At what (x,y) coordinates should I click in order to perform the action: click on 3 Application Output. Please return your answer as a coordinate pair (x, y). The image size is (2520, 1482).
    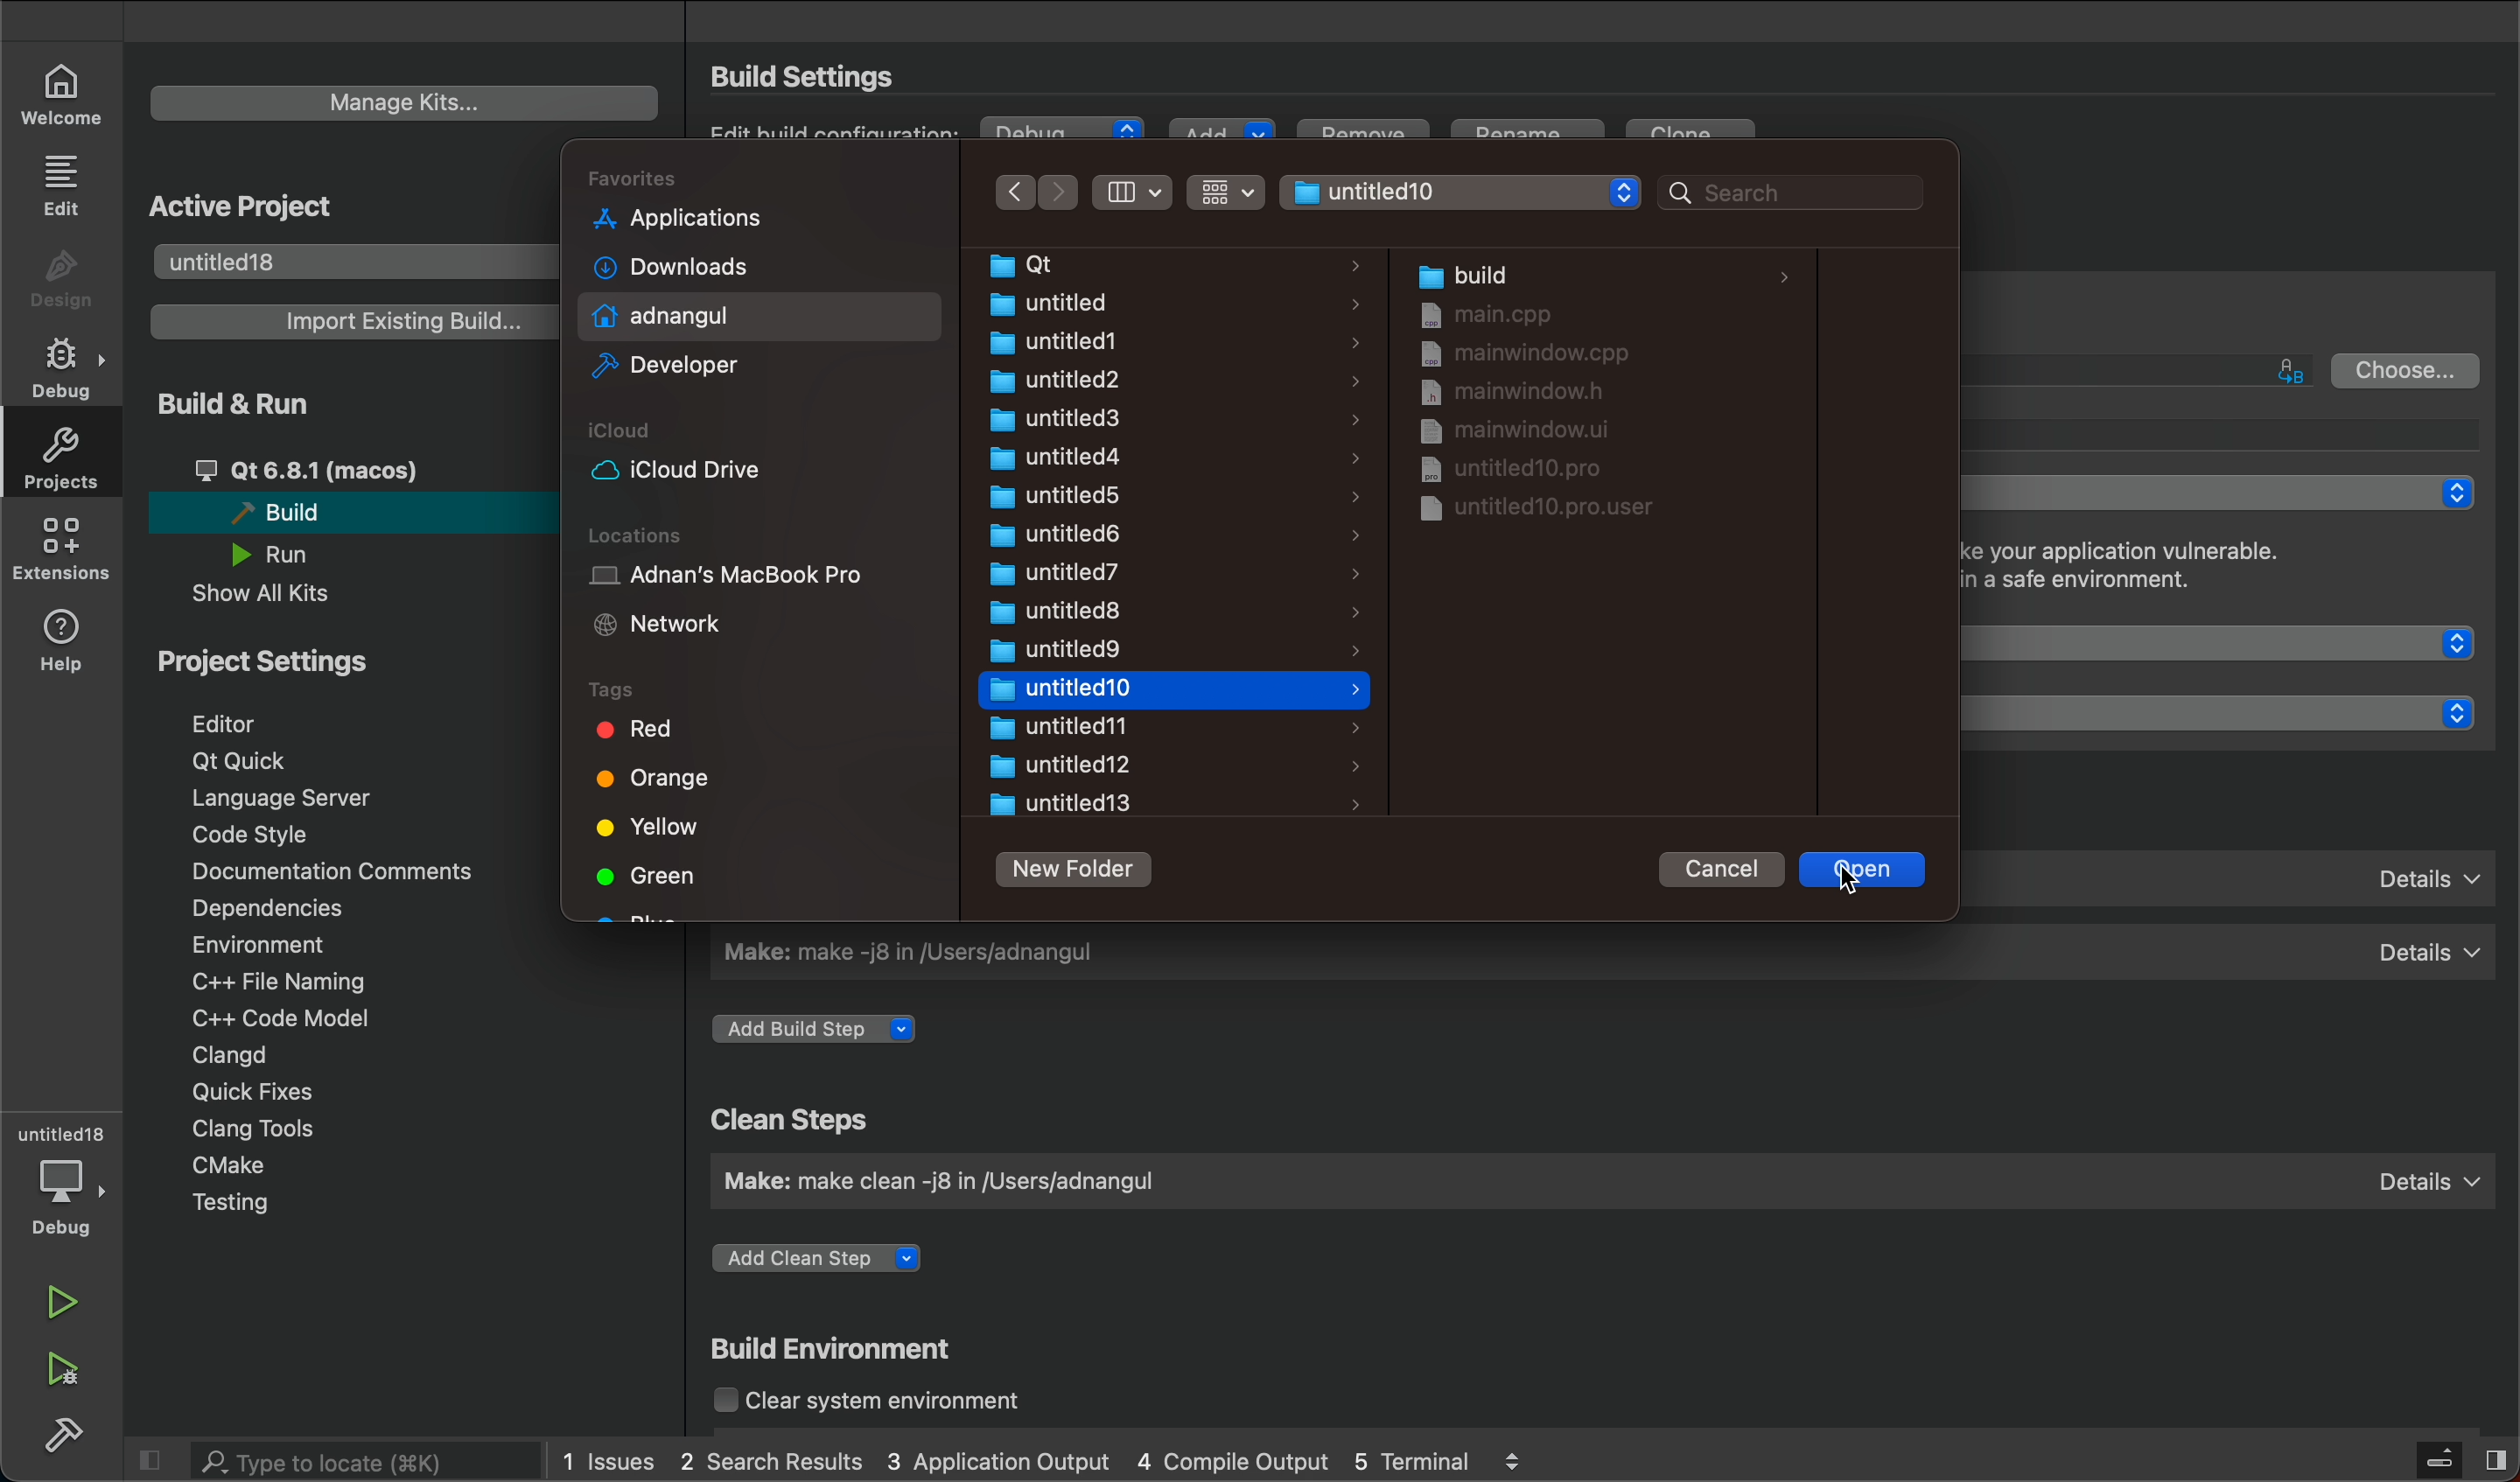
    Looking at the image, I should click on (1000, 1461).